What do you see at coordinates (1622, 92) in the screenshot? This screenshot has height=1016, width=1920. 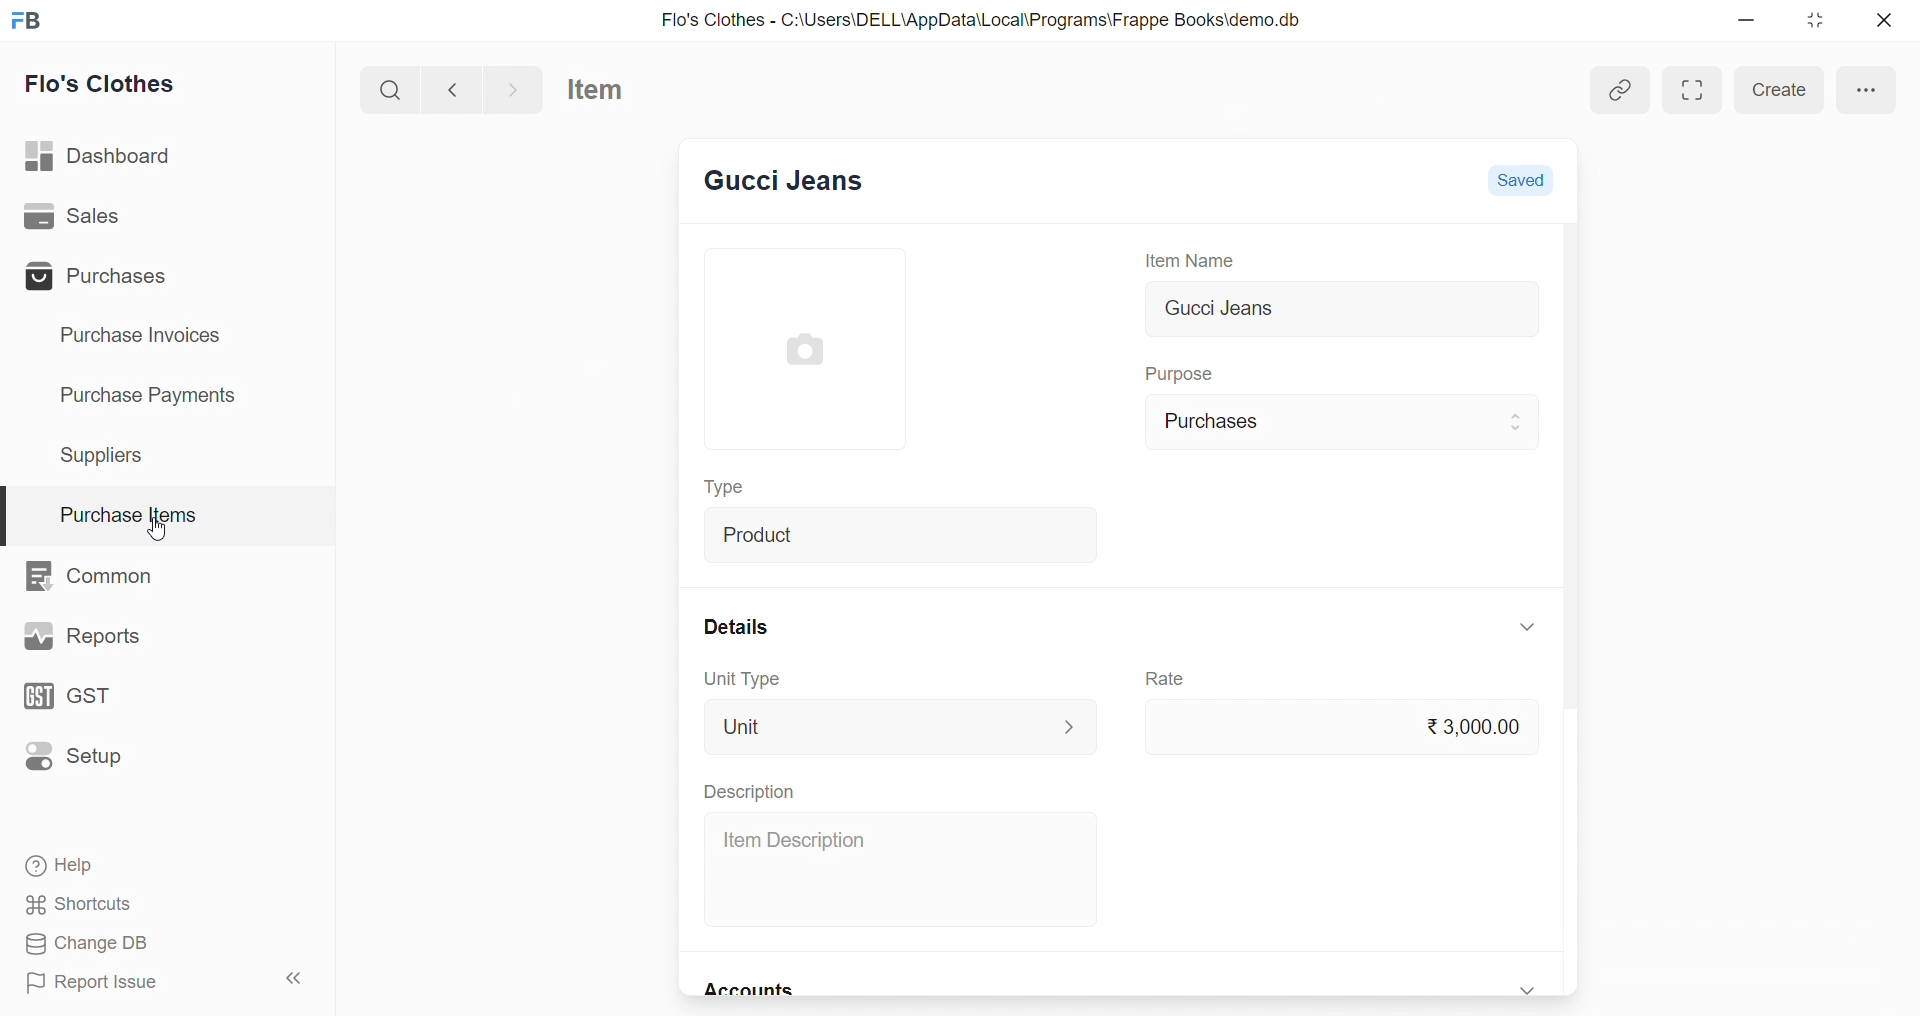 I see `Add link` at bounding box center [1622, 92].